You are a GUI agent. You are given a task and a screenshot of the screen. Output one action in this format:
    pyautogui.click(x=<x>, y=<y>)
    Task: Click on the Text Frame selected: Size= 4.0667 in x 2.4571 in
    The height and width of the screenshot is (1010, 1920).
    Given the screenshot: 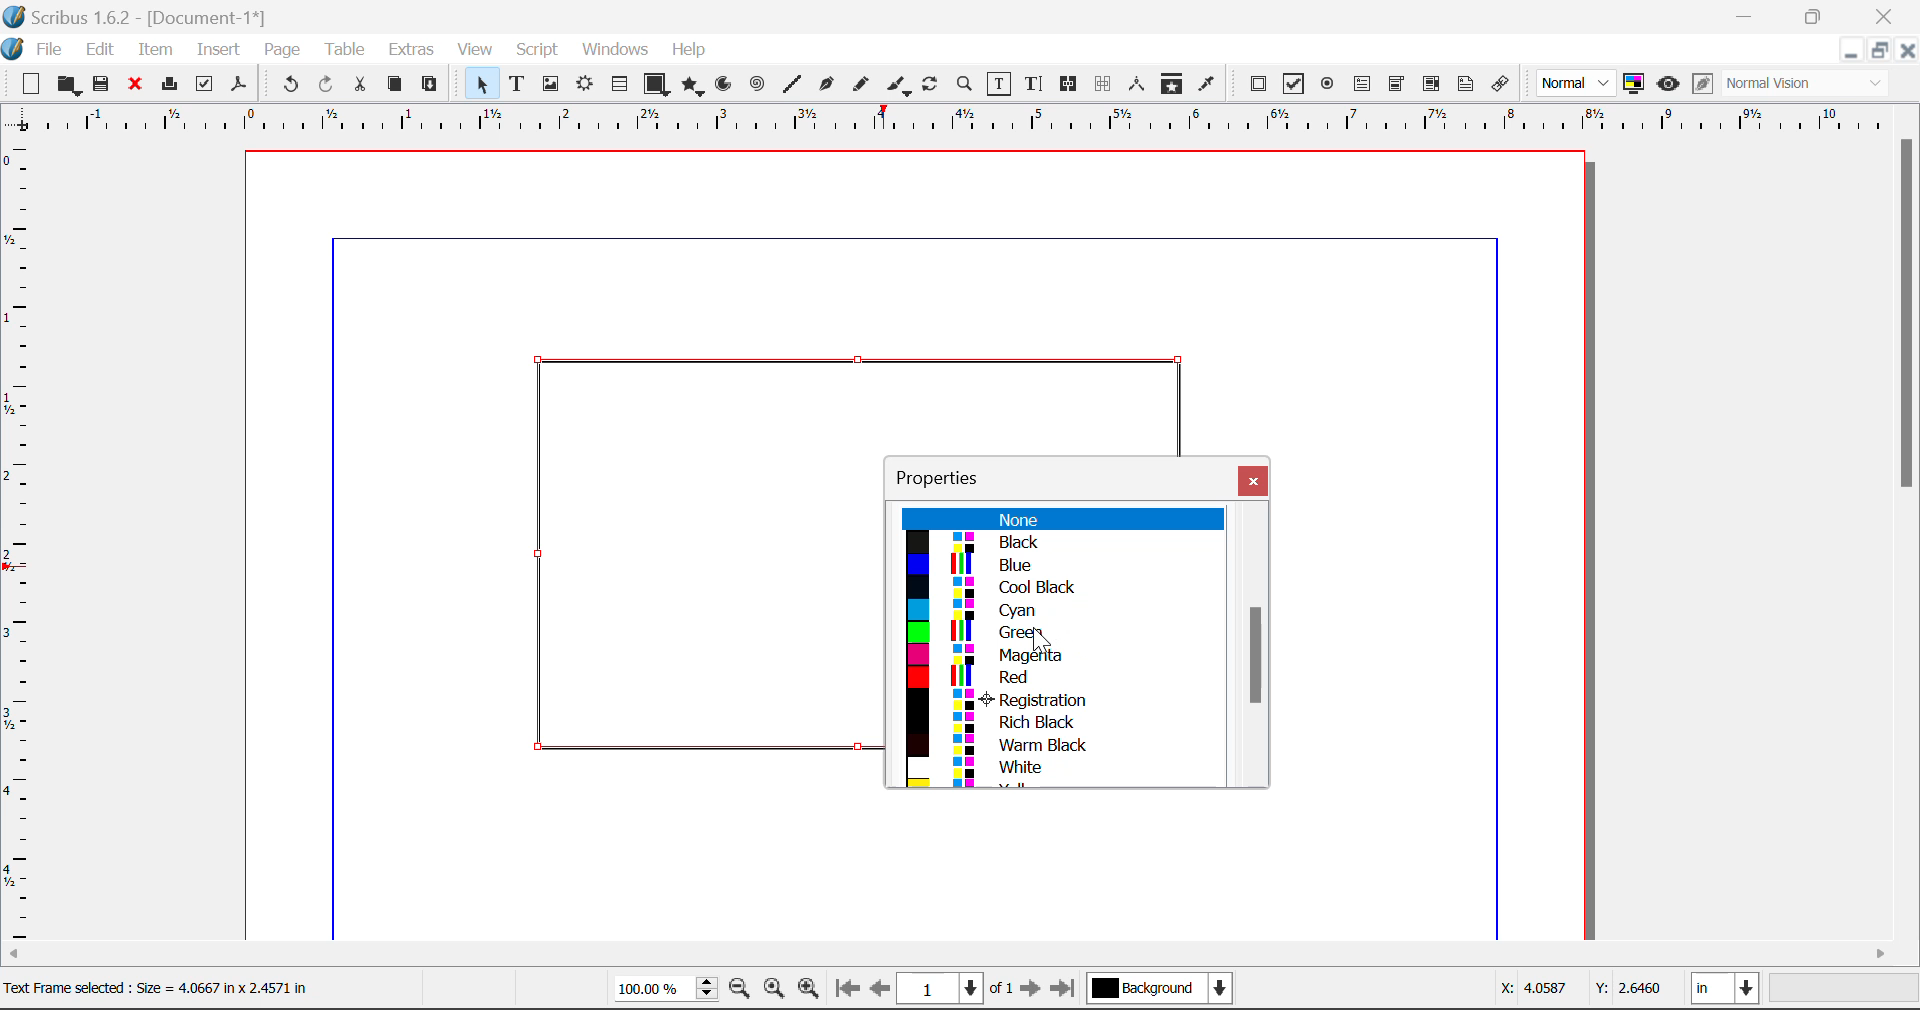 What is the action you would take?
    pyautogui.click(x=156, y=986)
    